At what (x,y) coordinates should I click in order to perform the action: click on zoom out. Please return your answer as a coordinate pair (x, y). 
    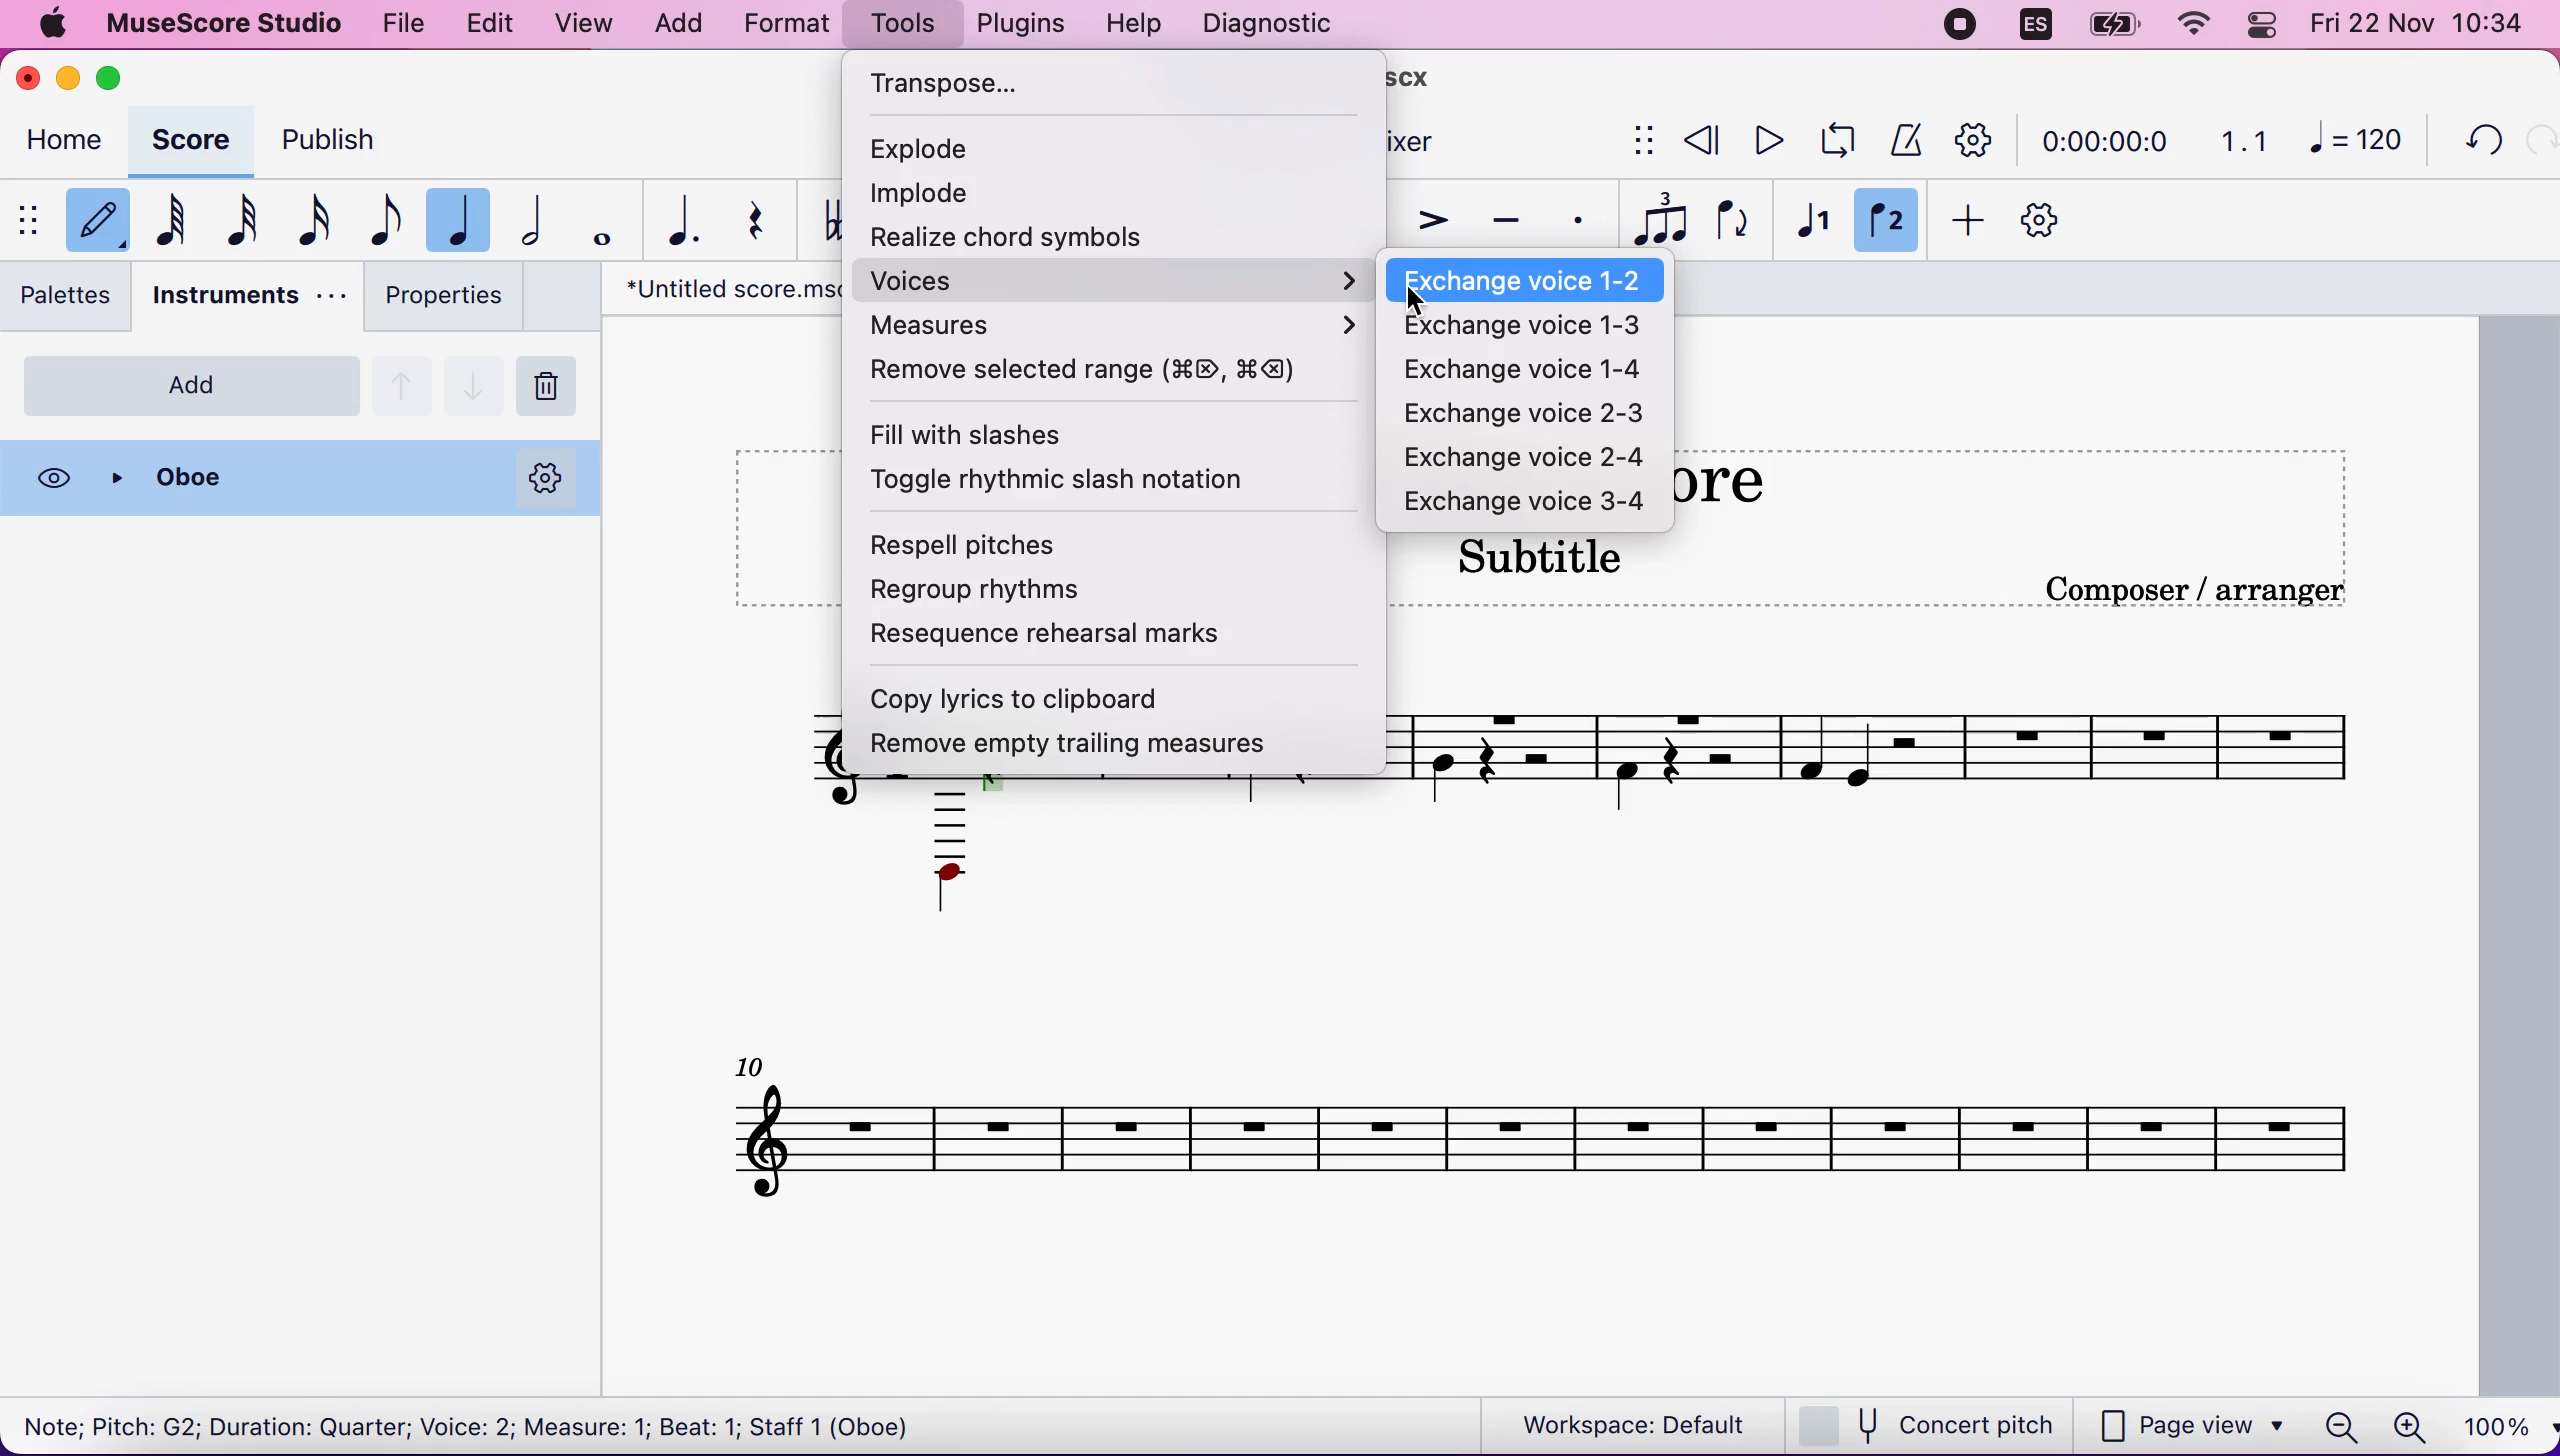
    Looking at the image, I should click on (2341, 1420).